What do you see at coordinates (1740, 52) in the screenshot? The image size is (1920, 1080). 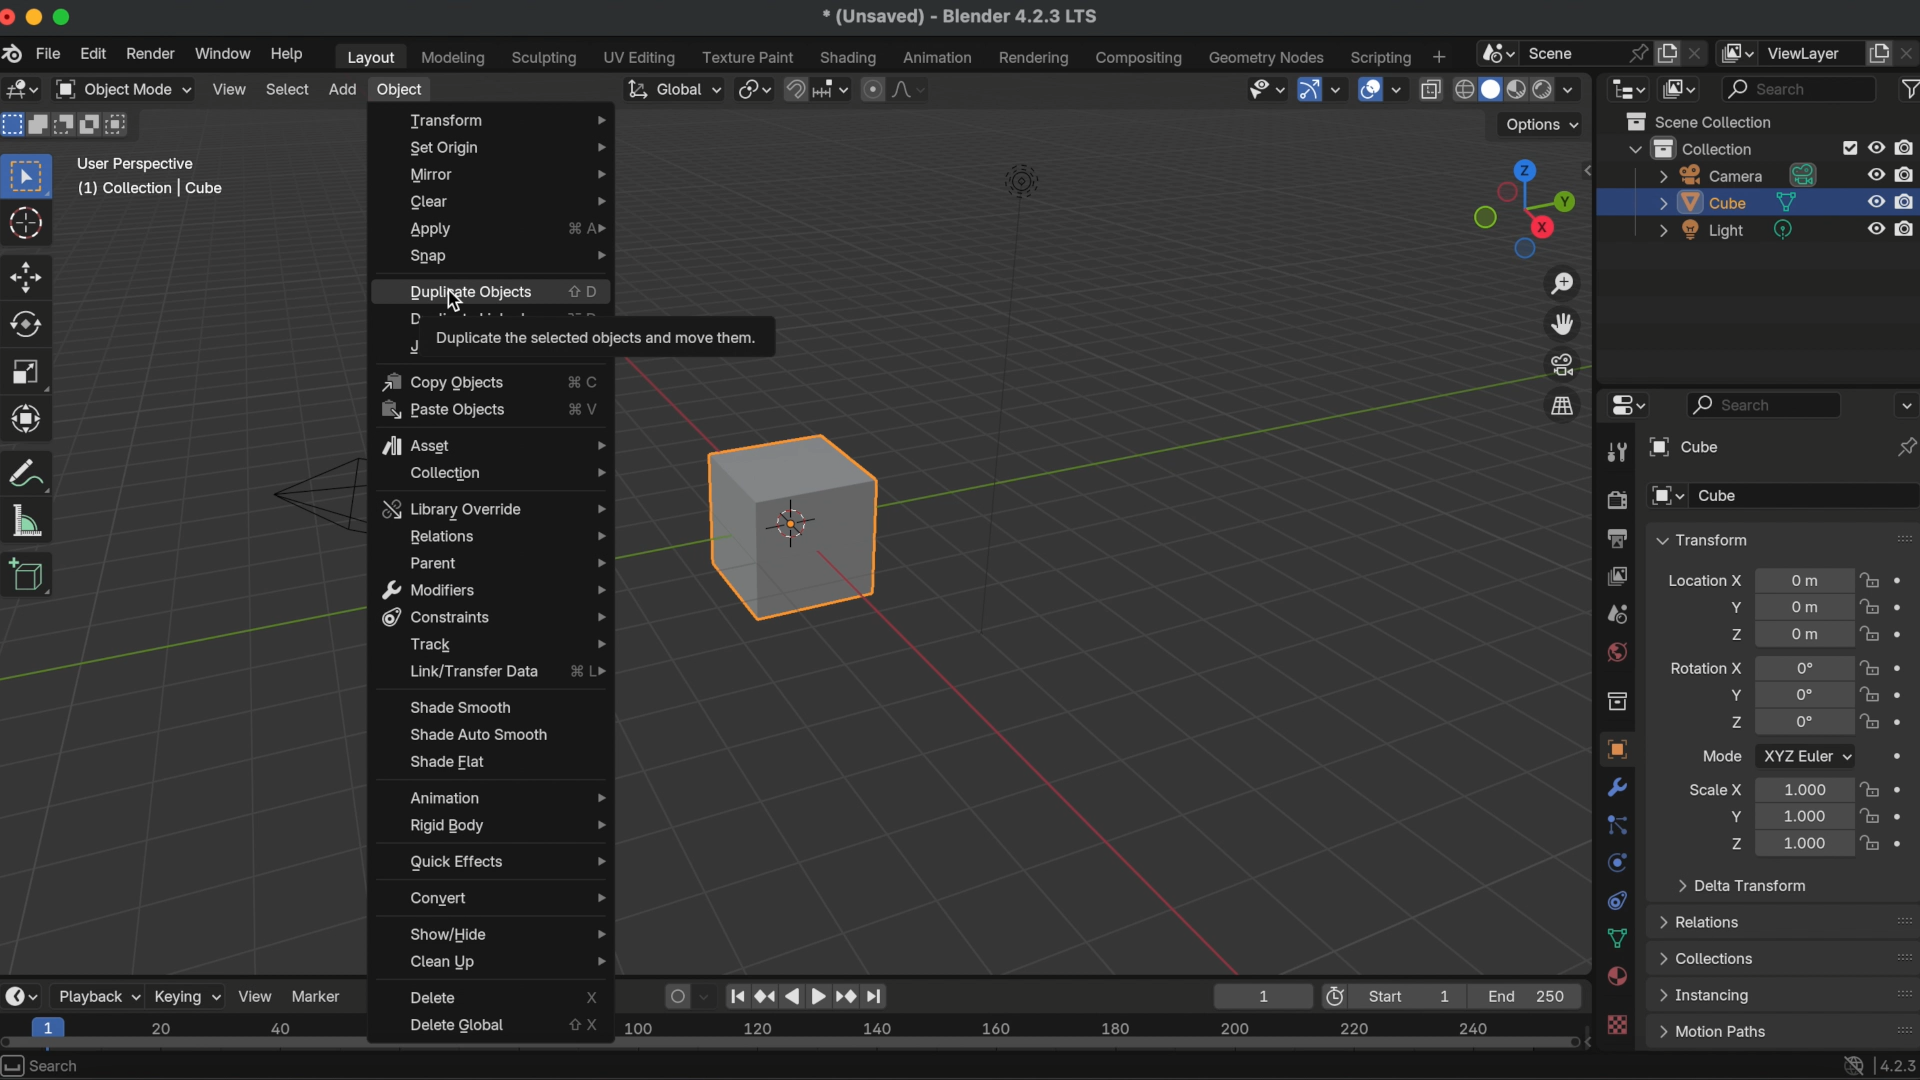 I see `active workspace view layer` at bounding box center [1740, 52].